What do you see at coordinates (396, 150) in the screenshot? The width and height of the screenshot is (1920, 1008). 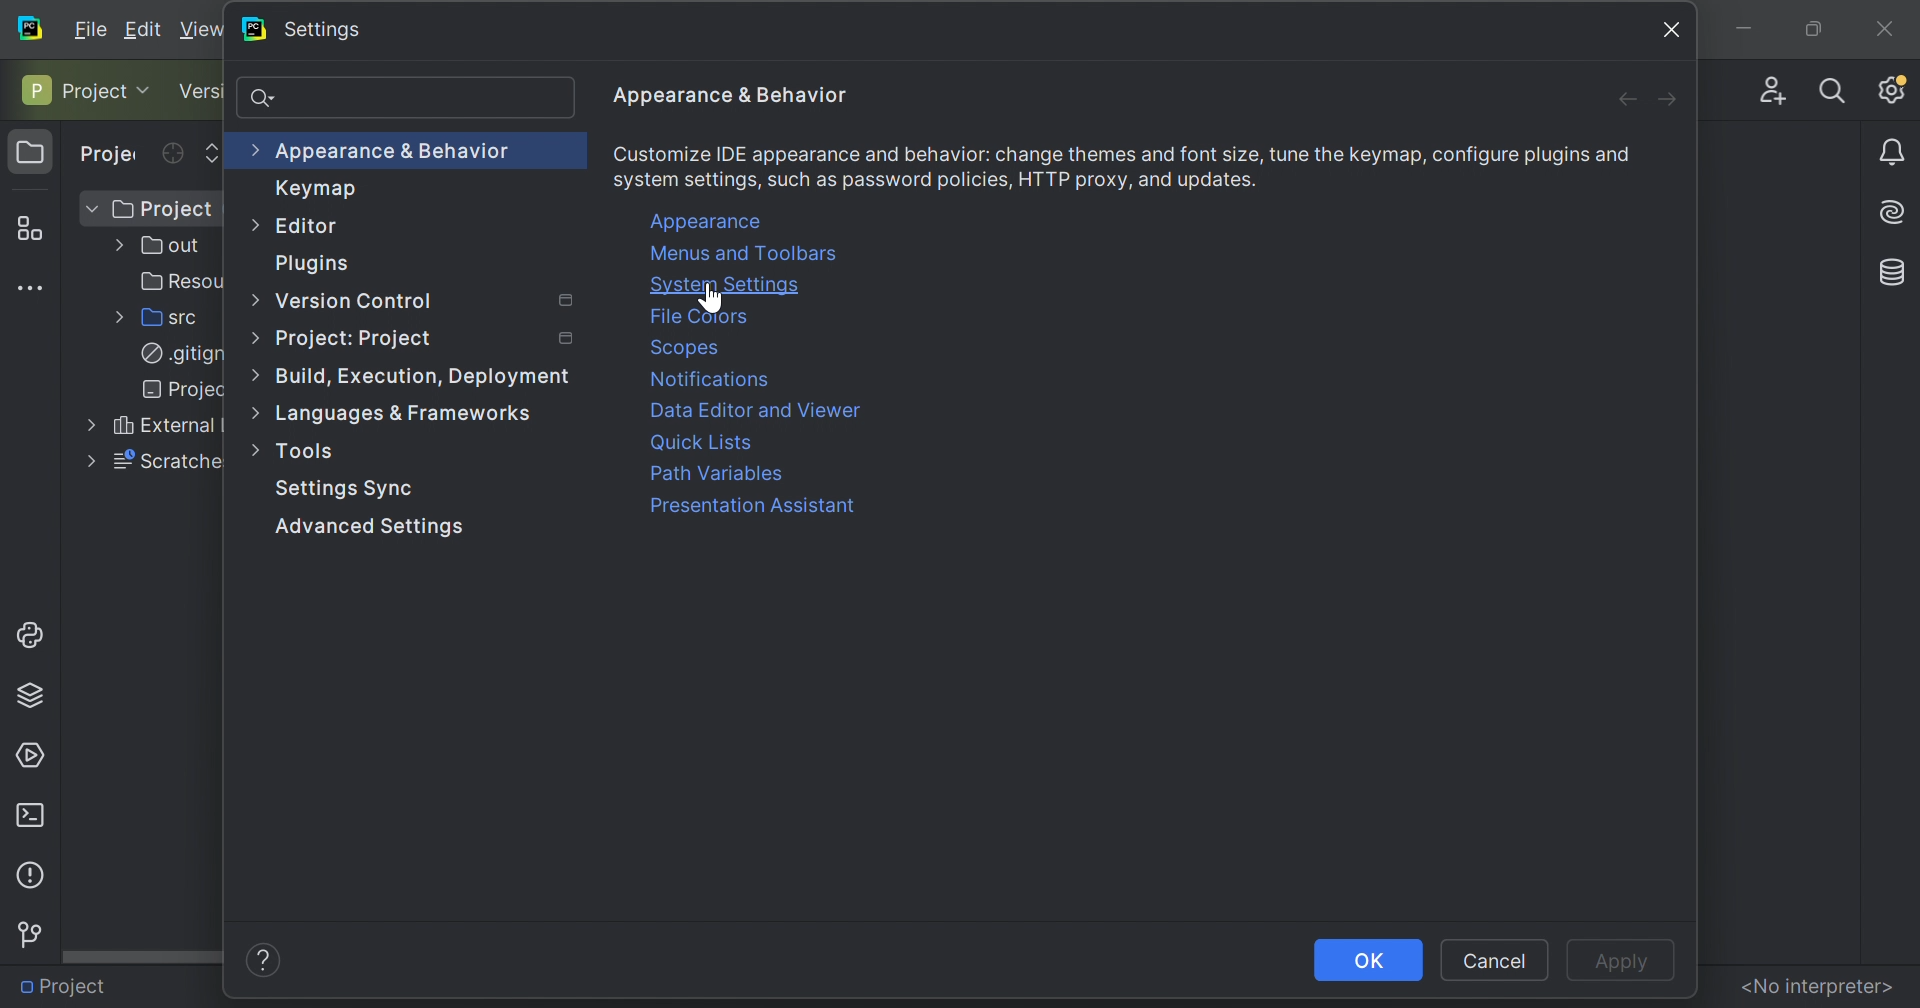 I see `Appearance & Behavior` at bounding box center [396, 150].